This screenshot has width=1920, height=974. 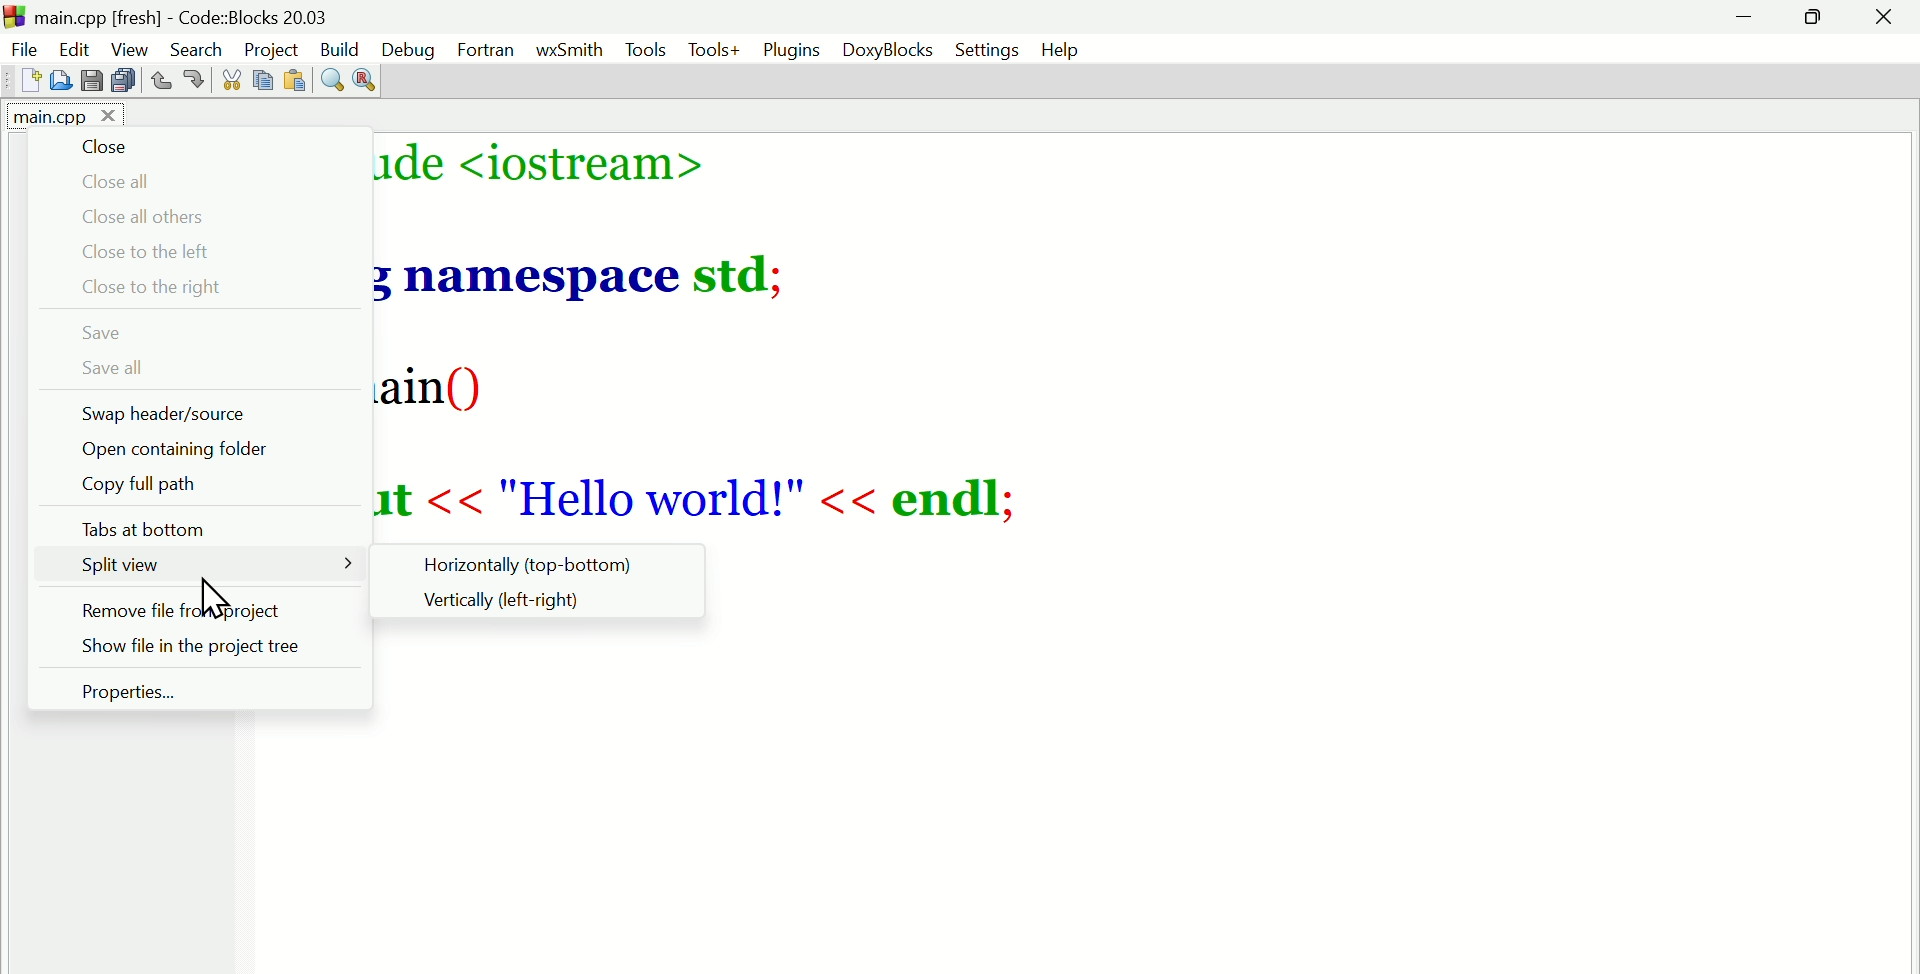 I want to click on Build, so click(x=343, y=50).